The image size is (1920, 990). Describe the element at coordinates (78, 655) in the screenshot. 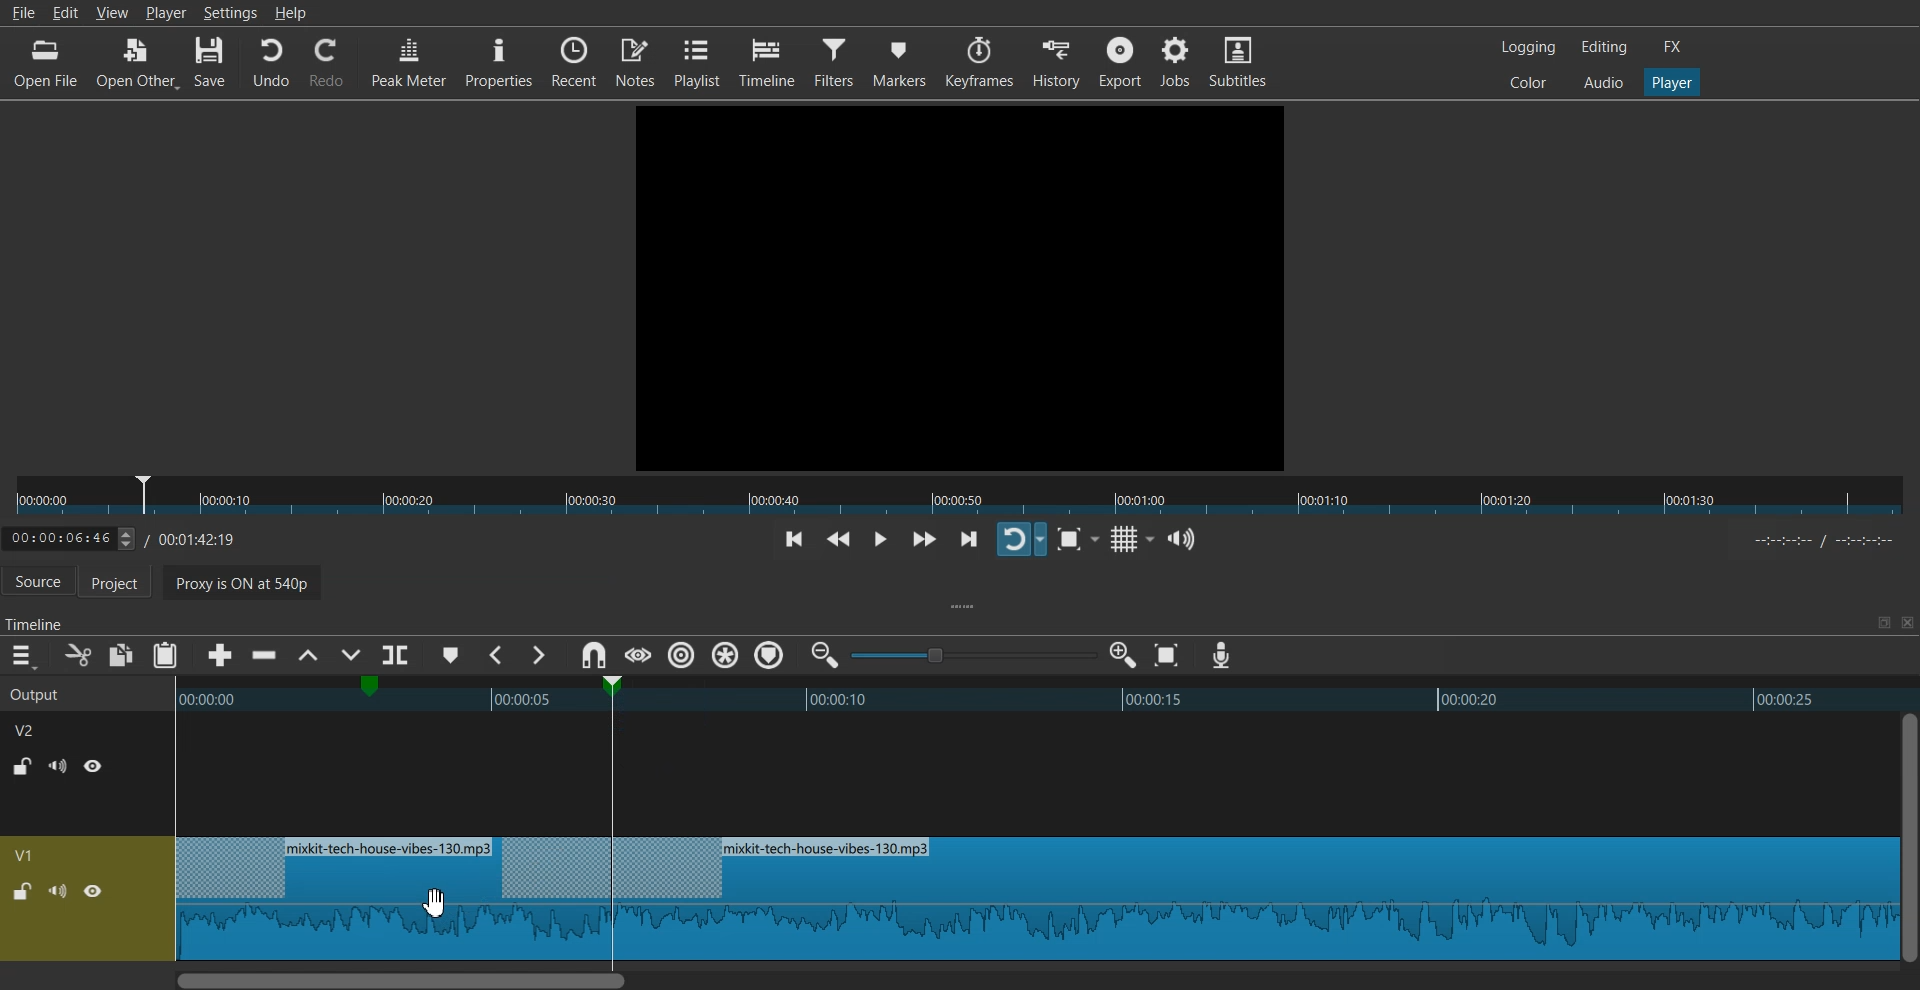

I see `Cut` at that location.